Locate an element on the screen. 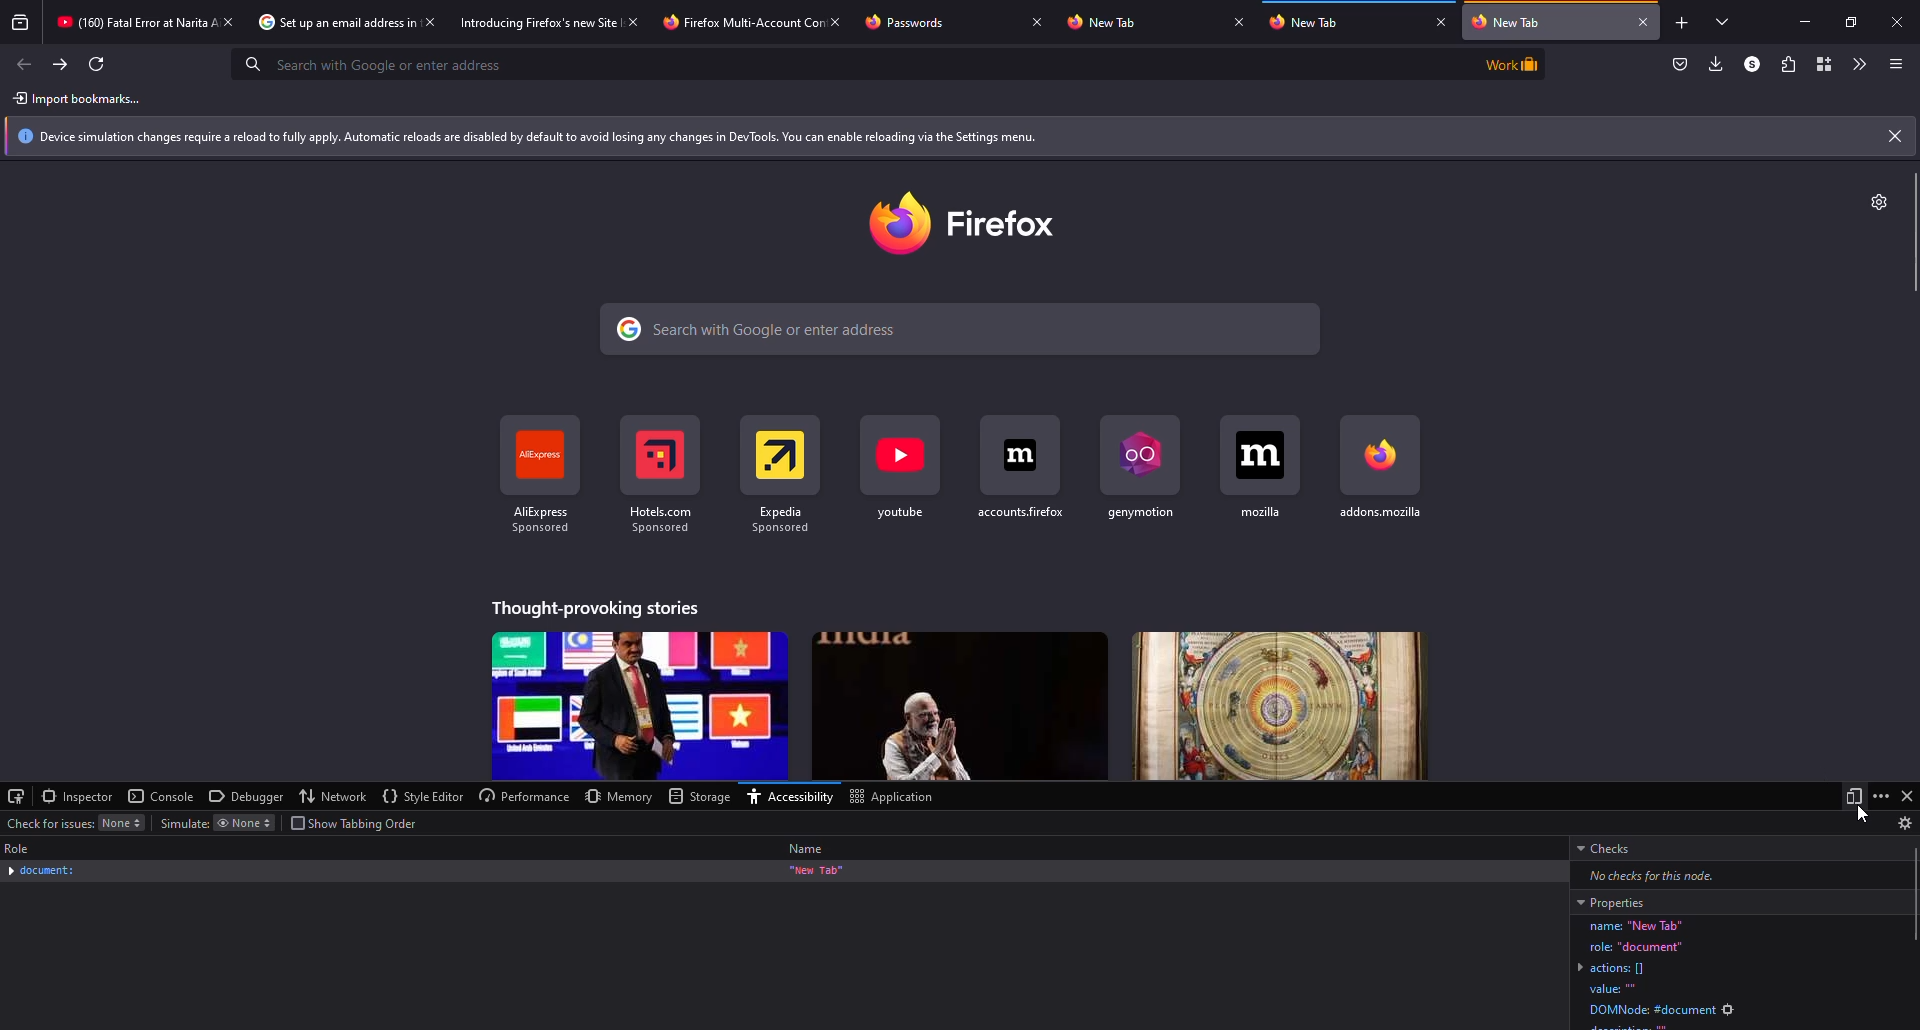  AllExpress shortcut is located at coordinates (541, 474).